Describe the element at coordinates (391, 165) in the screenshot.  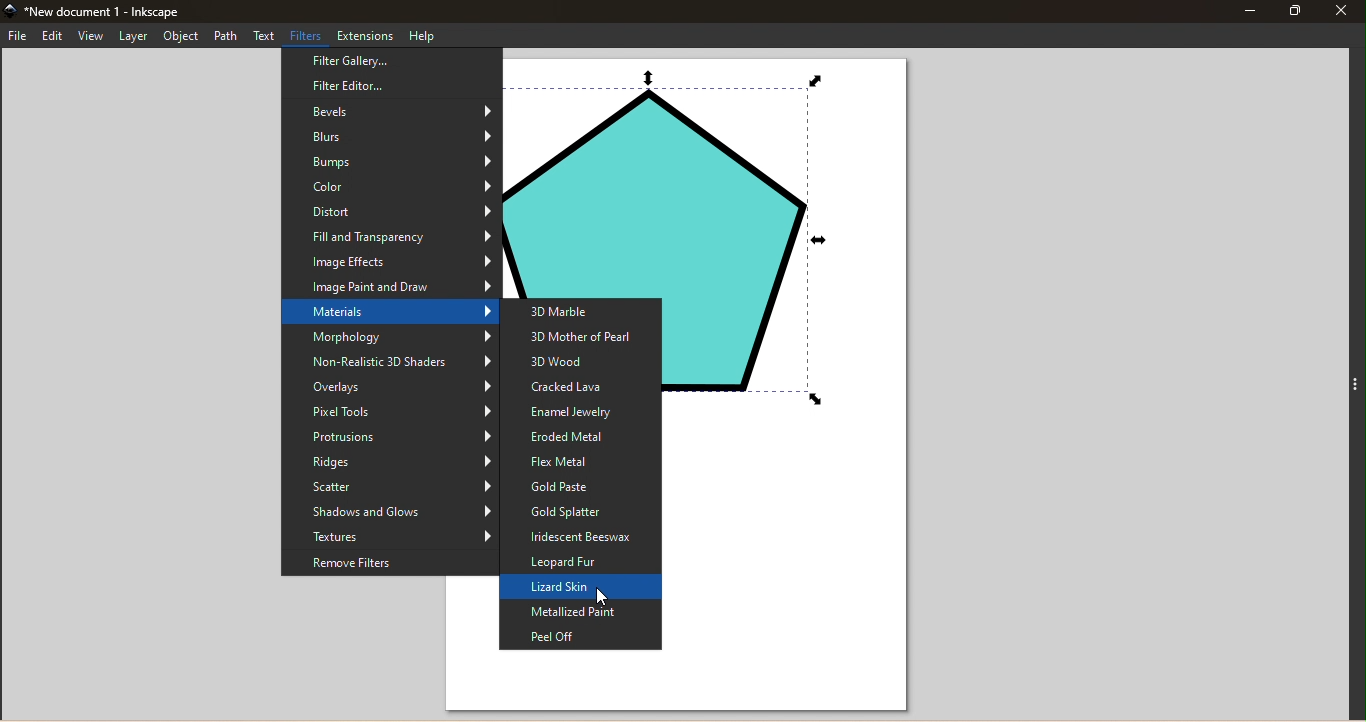
I see `Bumps` at that location.